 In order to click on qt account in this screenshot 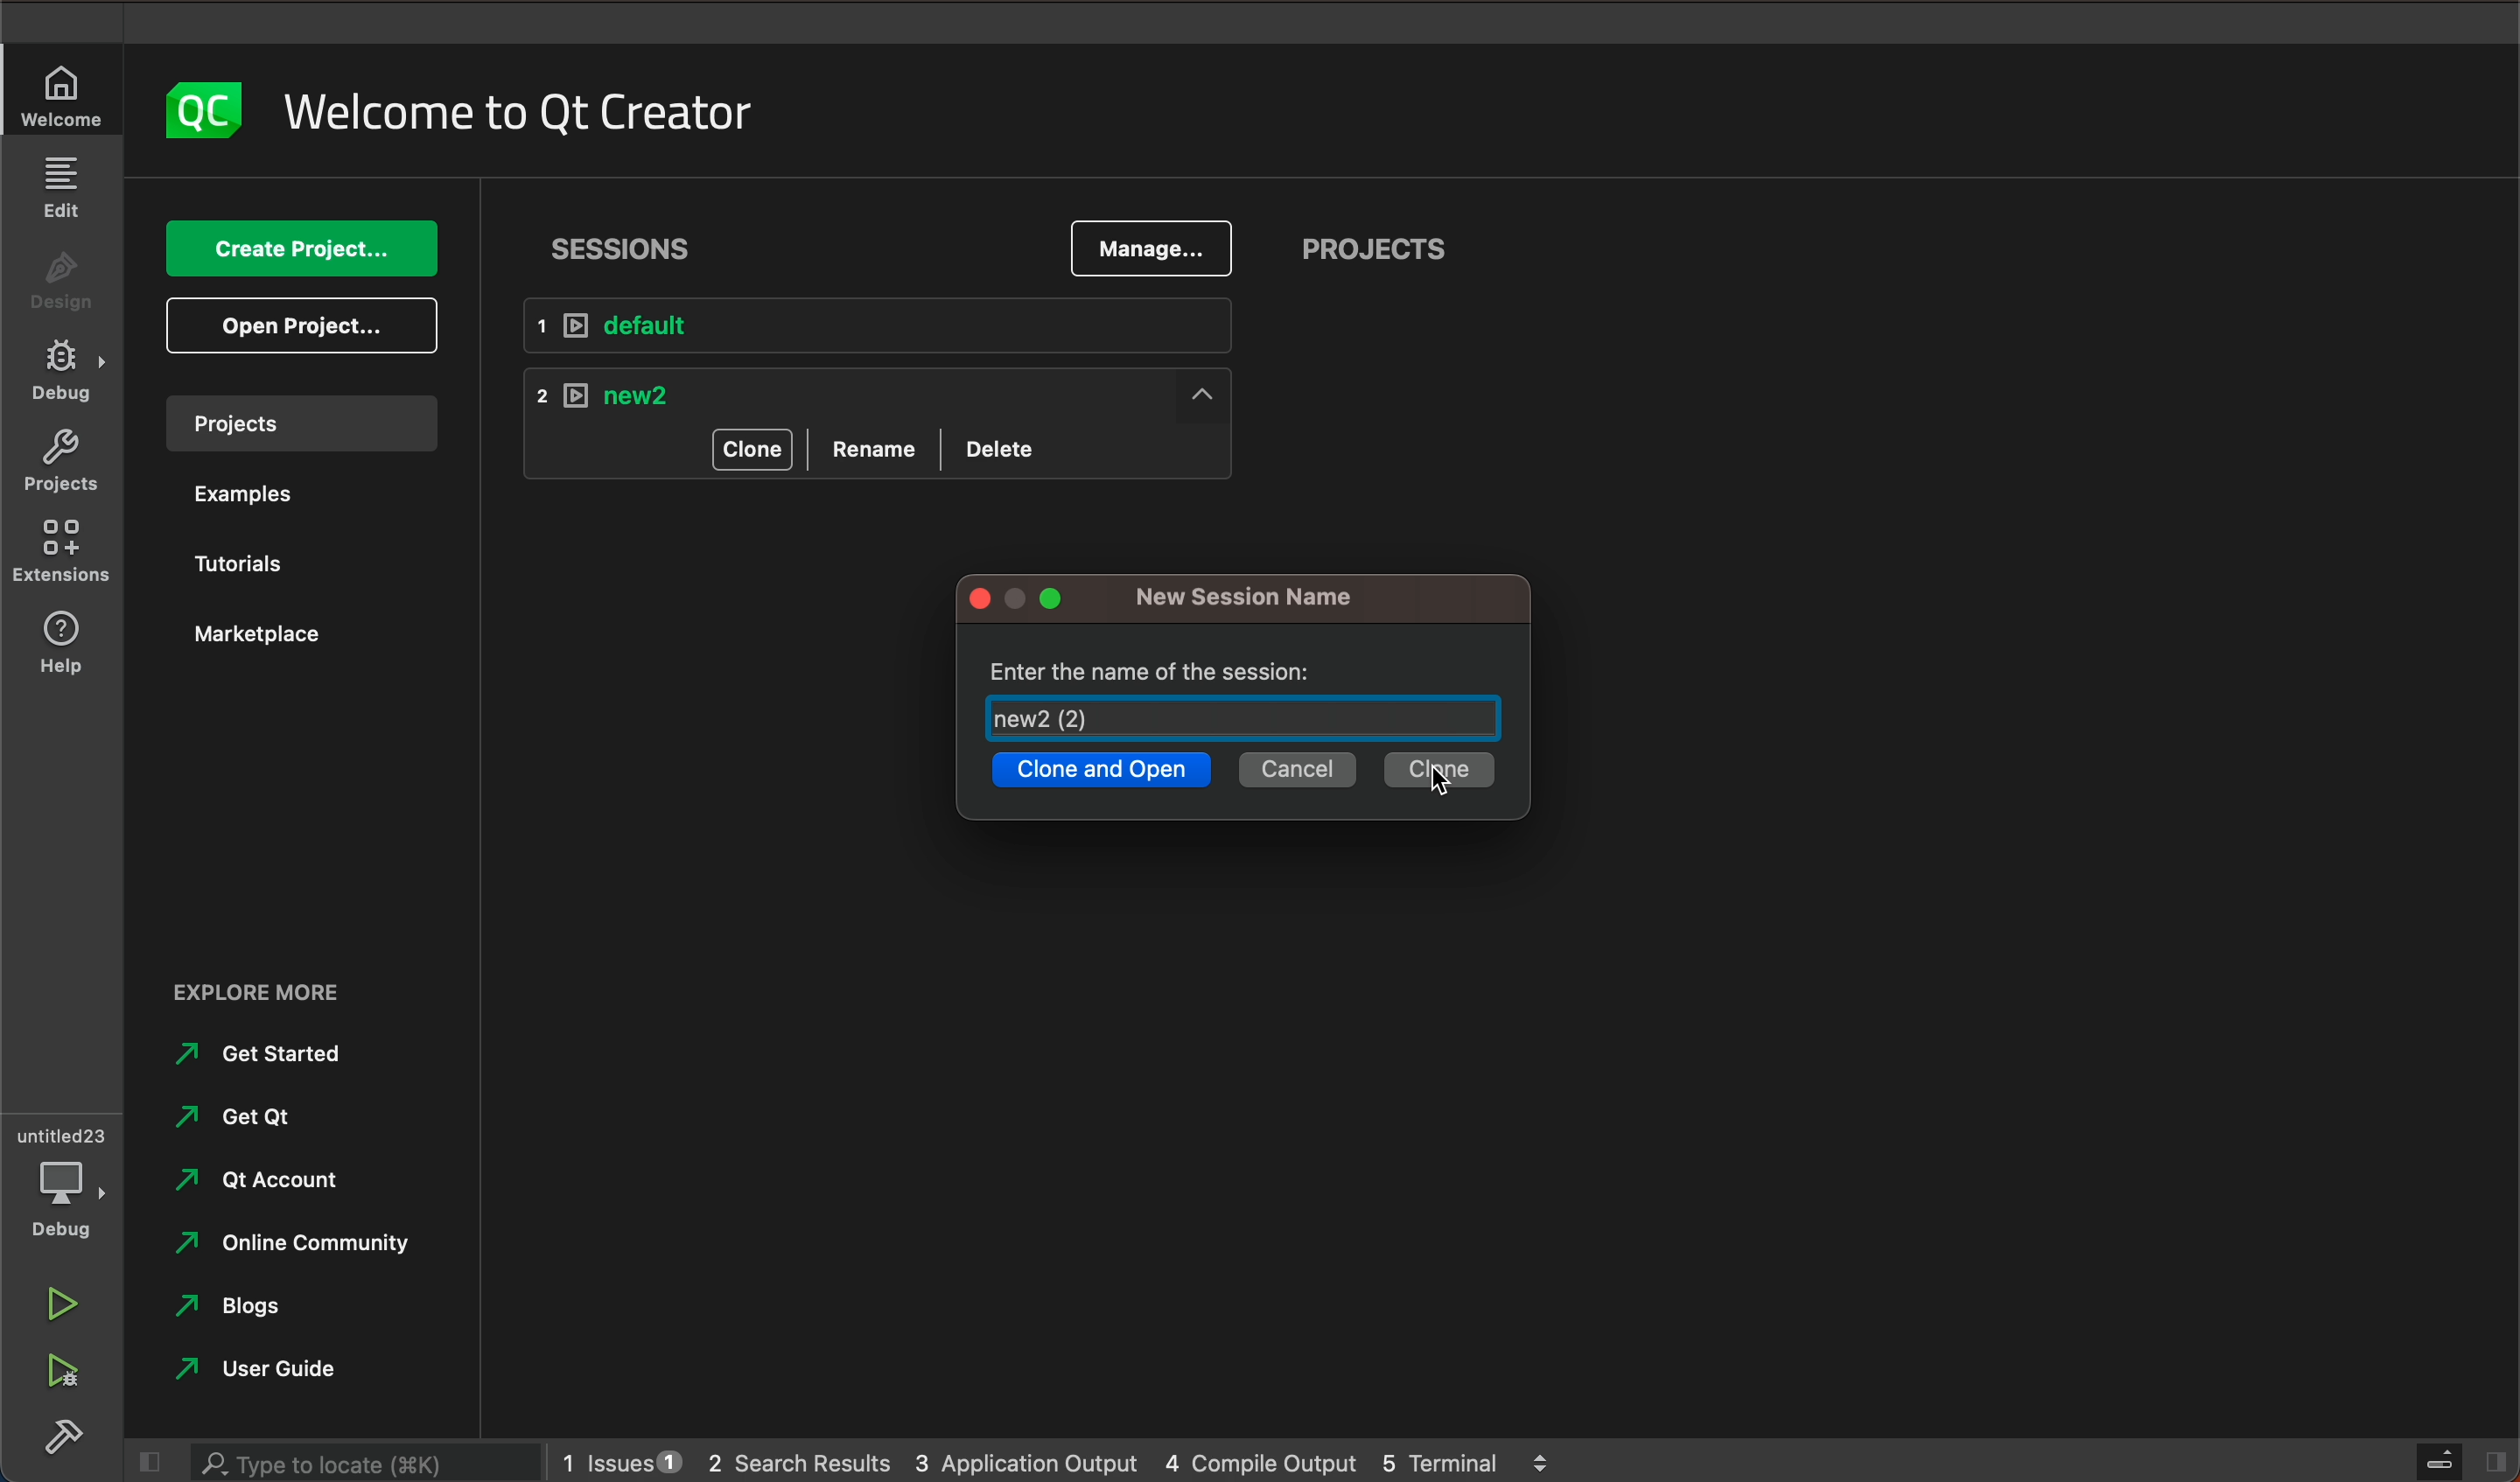, I will do `click(270, 1180)`.